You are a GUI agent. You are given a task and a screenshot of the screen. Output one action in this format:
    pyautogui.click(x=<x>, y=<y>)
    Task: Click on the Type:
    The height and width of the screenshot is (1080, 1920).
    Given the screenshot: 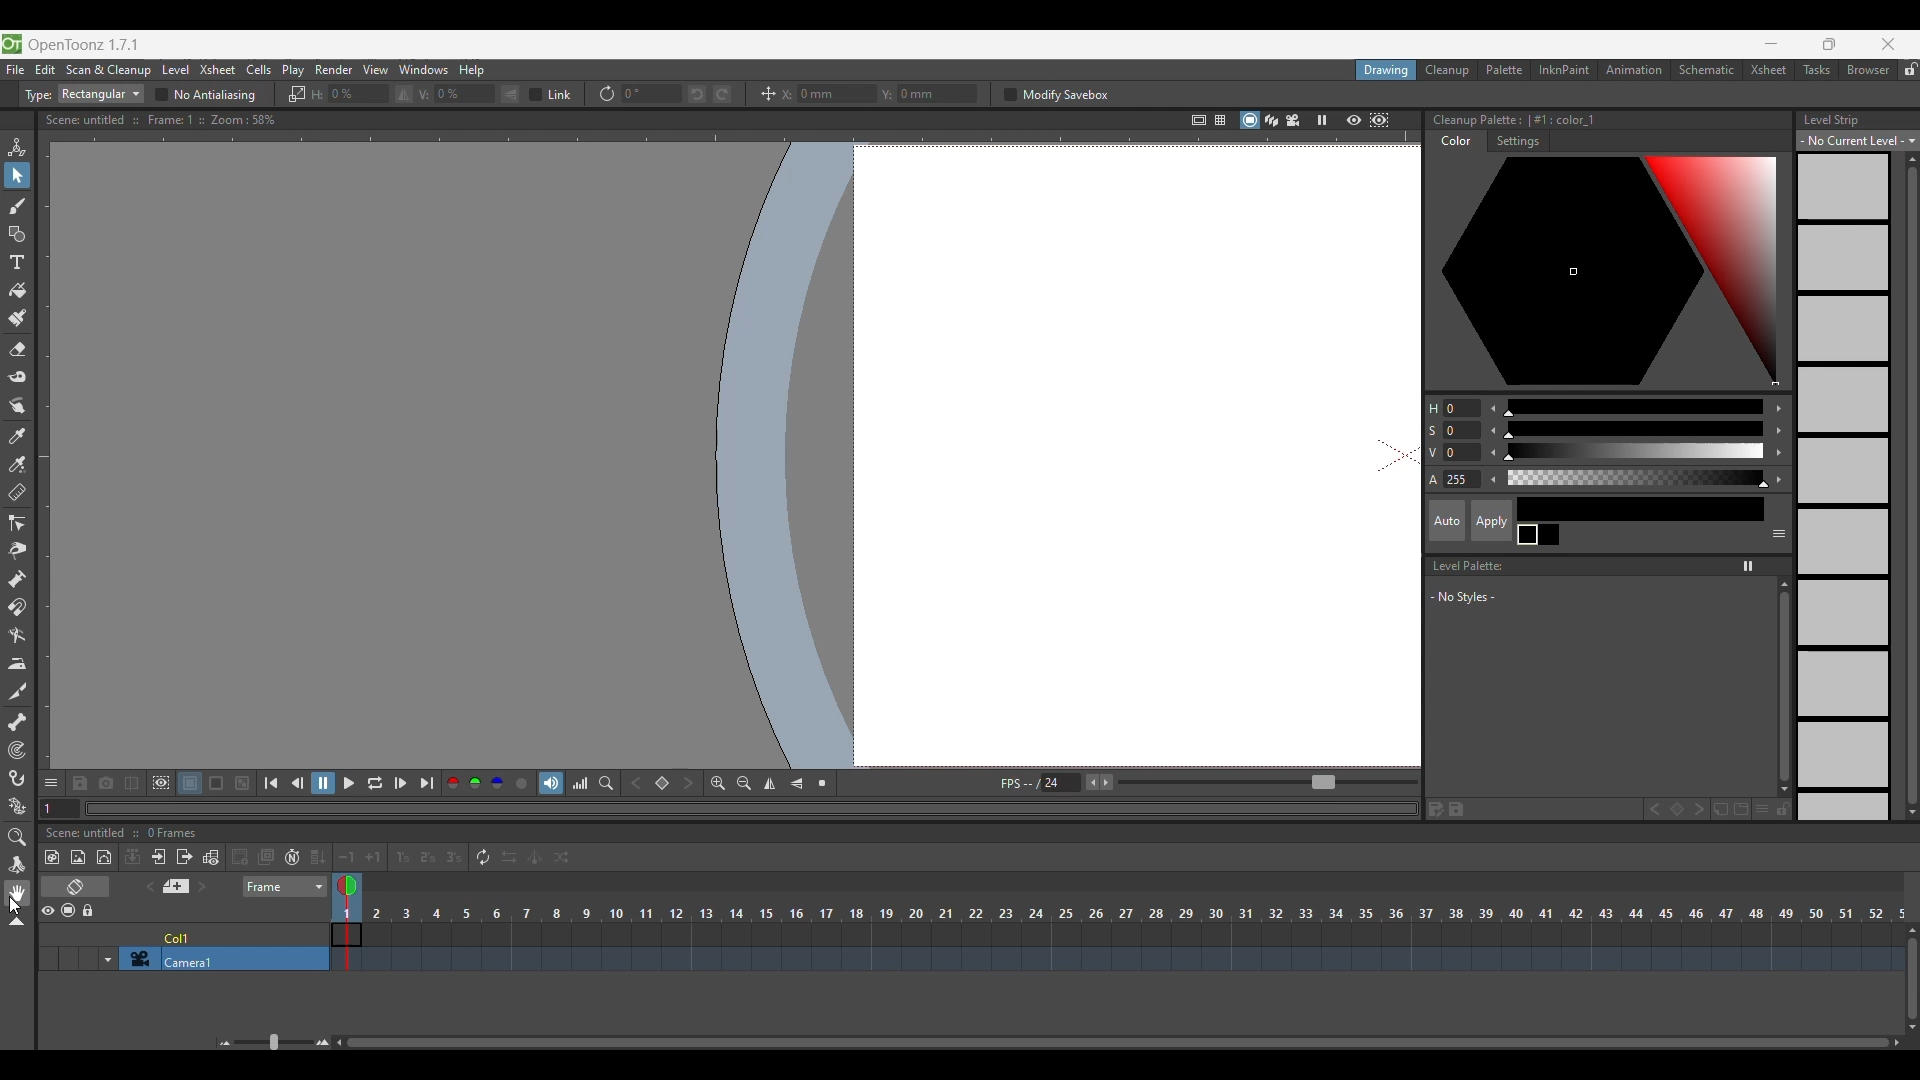 What is the action you would take?
    pyautogui.click(x=34, y=96)
    